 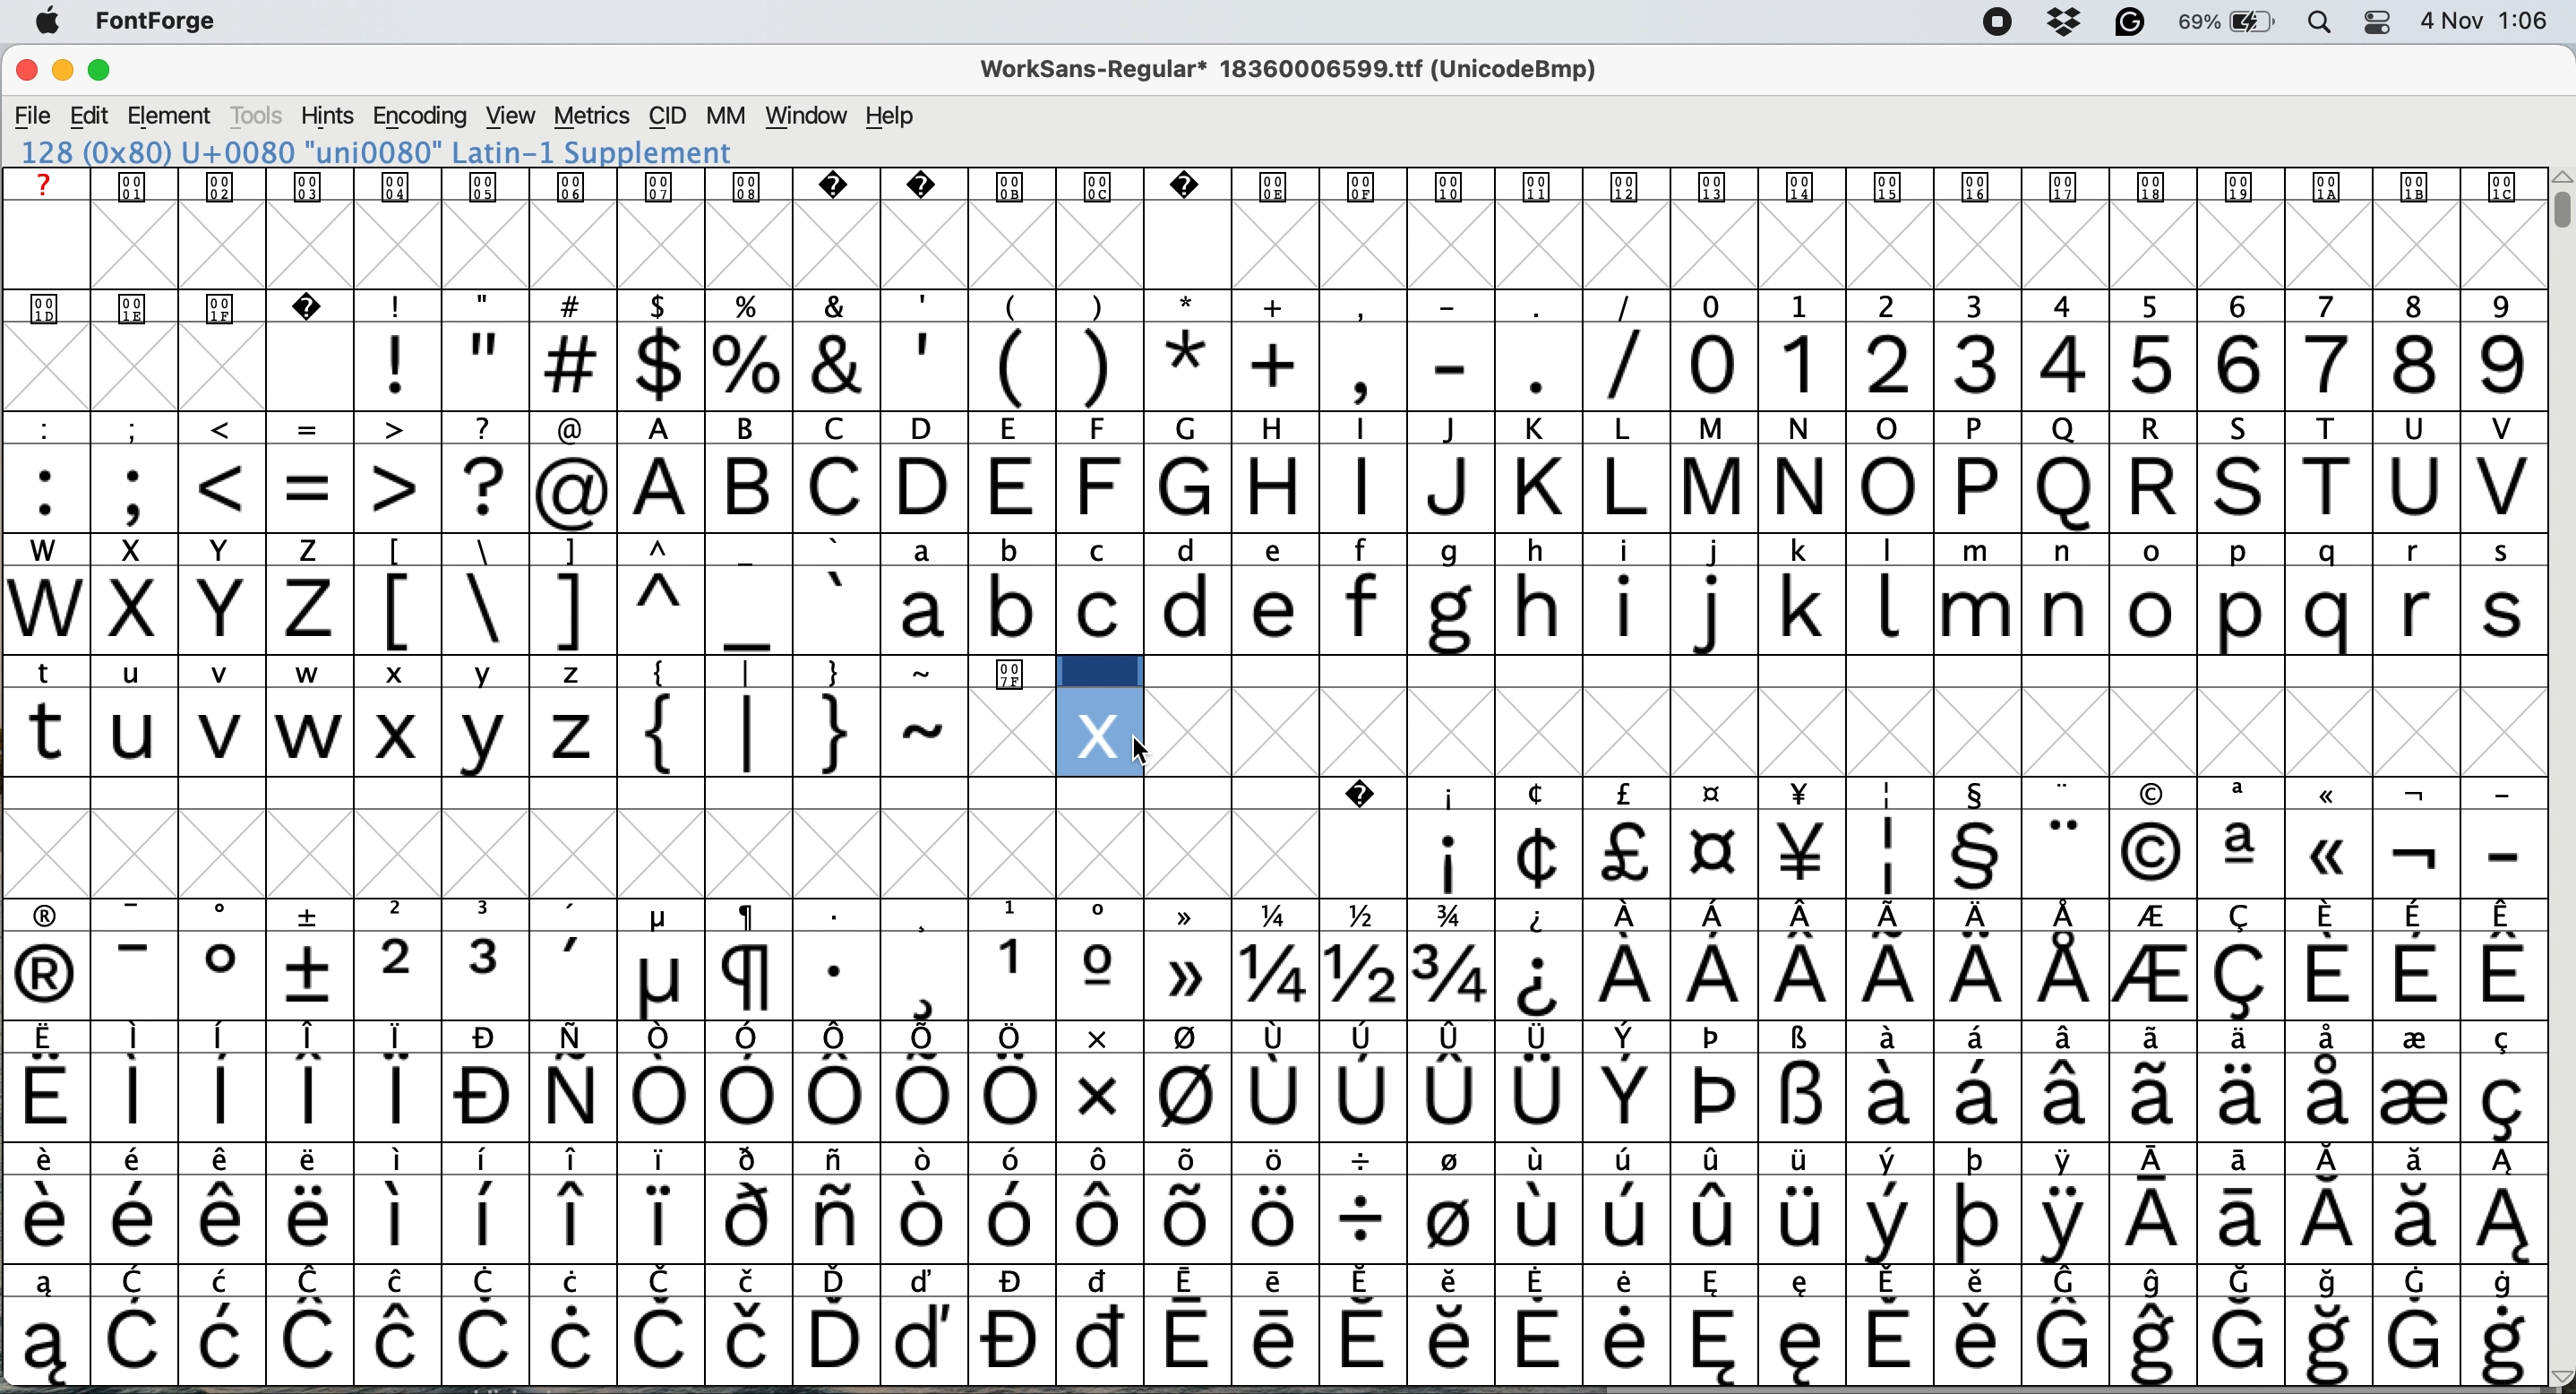 I want to click on numbers, so click(x=2106, y=363).